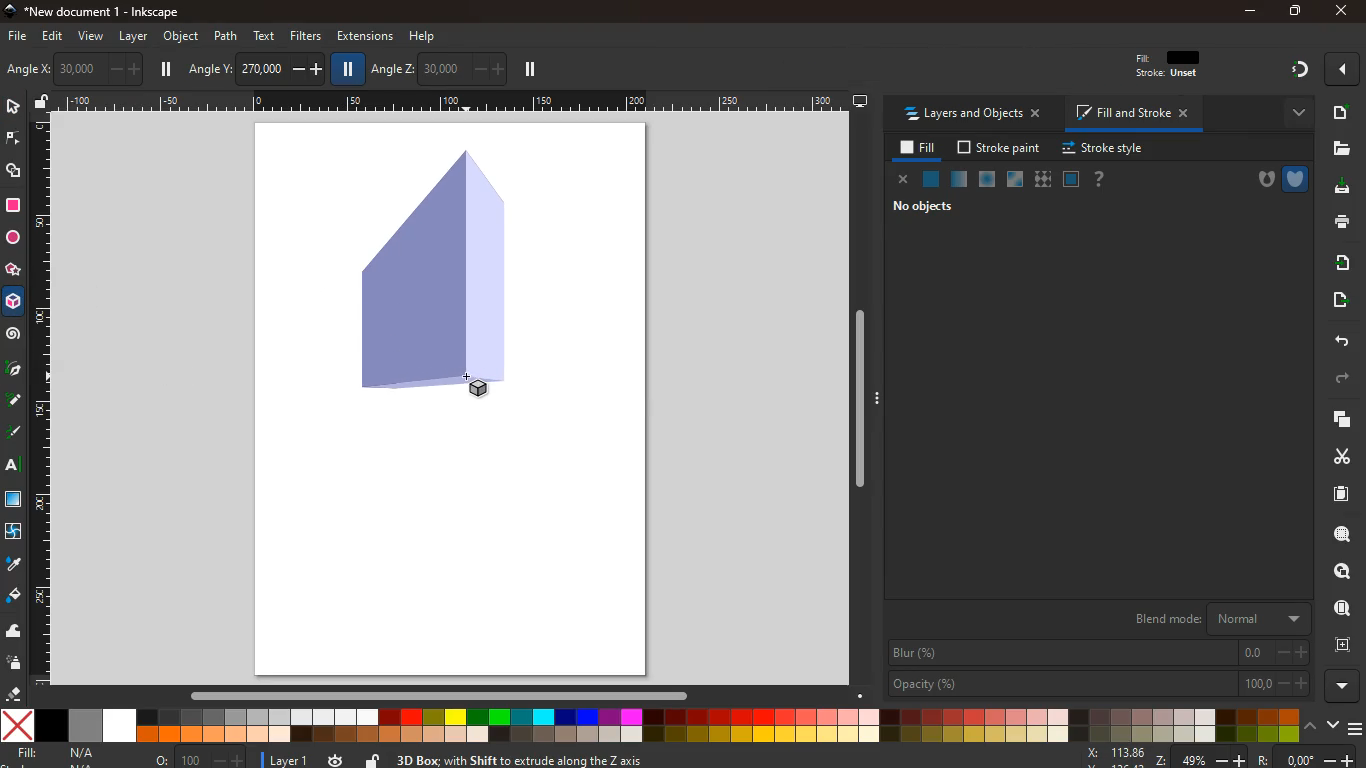 This screenshot has height=768, width=1366. Describe the element at coordinates (995, 148) in the screenshot. I see `stroke paint` at that location.